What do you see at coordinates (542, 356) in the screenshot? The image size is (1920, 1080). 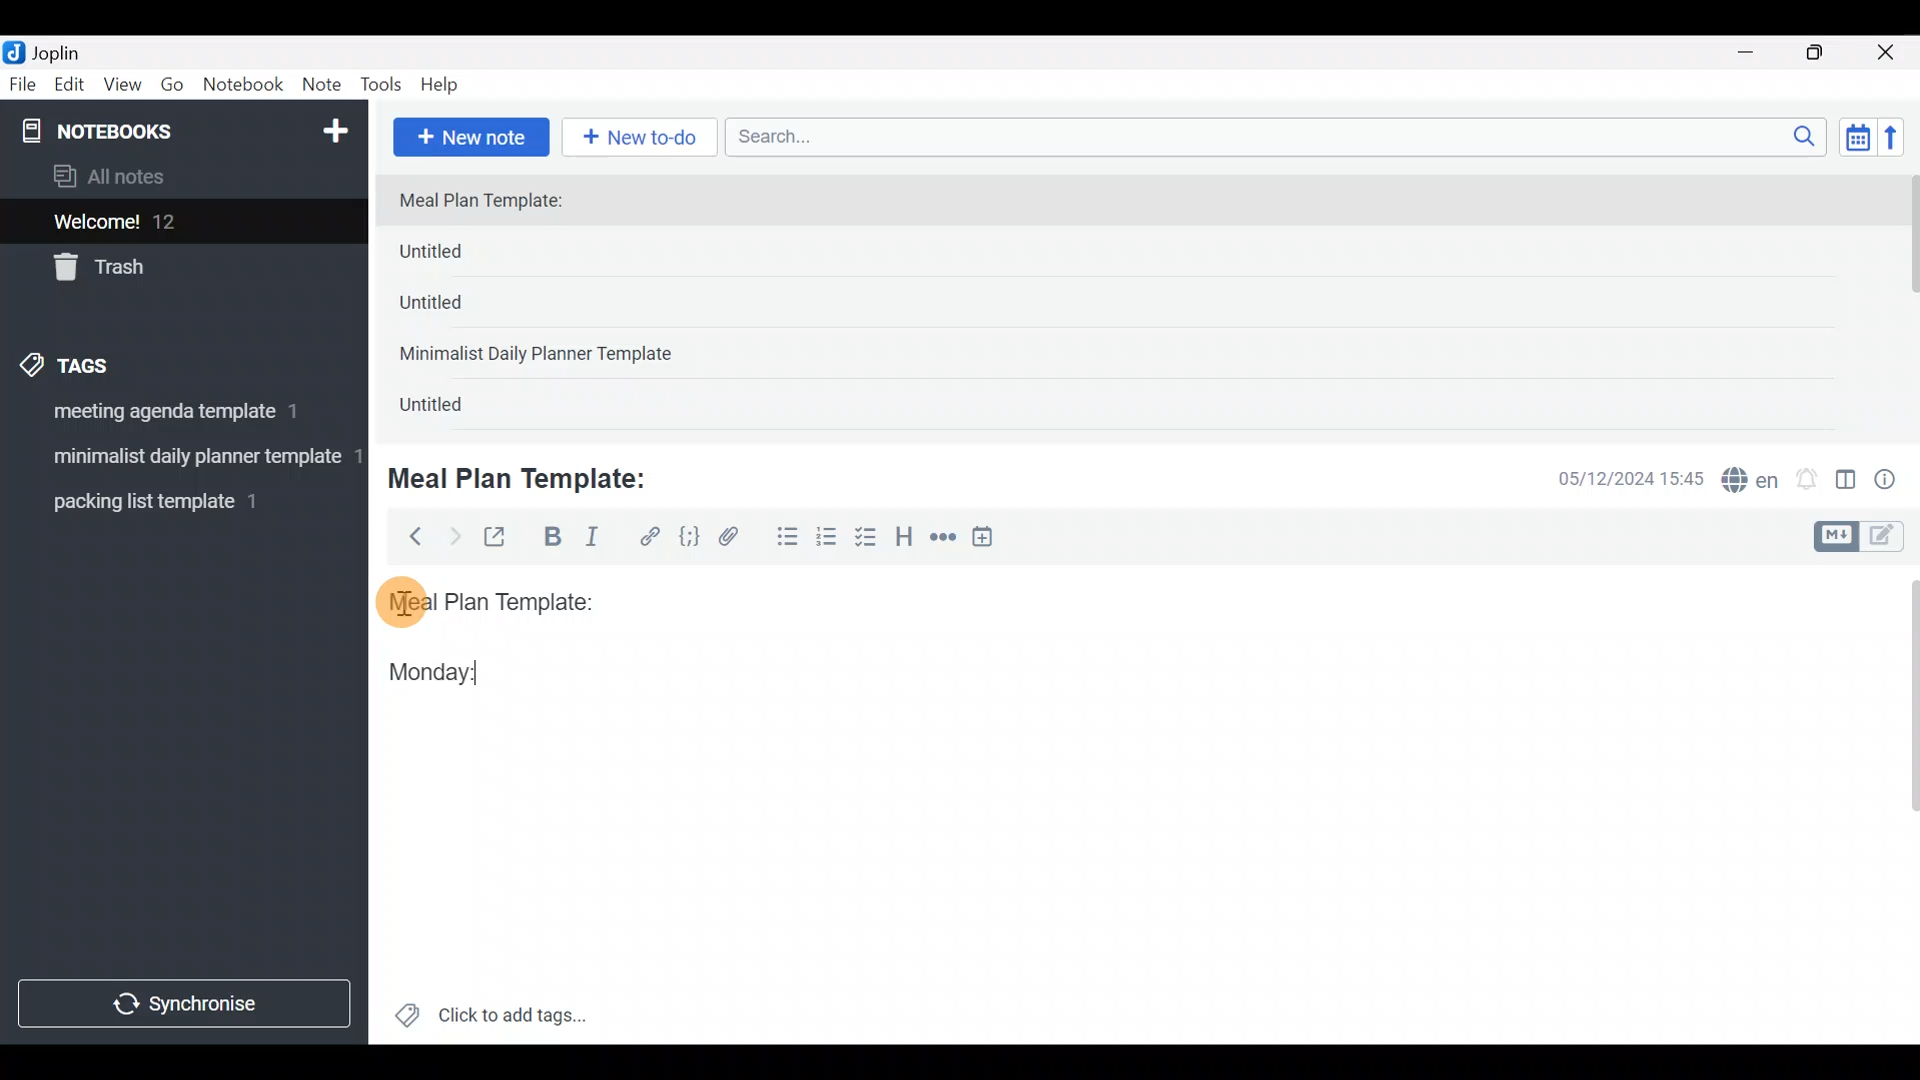 I see `Minimalist Daily Planner Template` at bounding box center [542, 356].